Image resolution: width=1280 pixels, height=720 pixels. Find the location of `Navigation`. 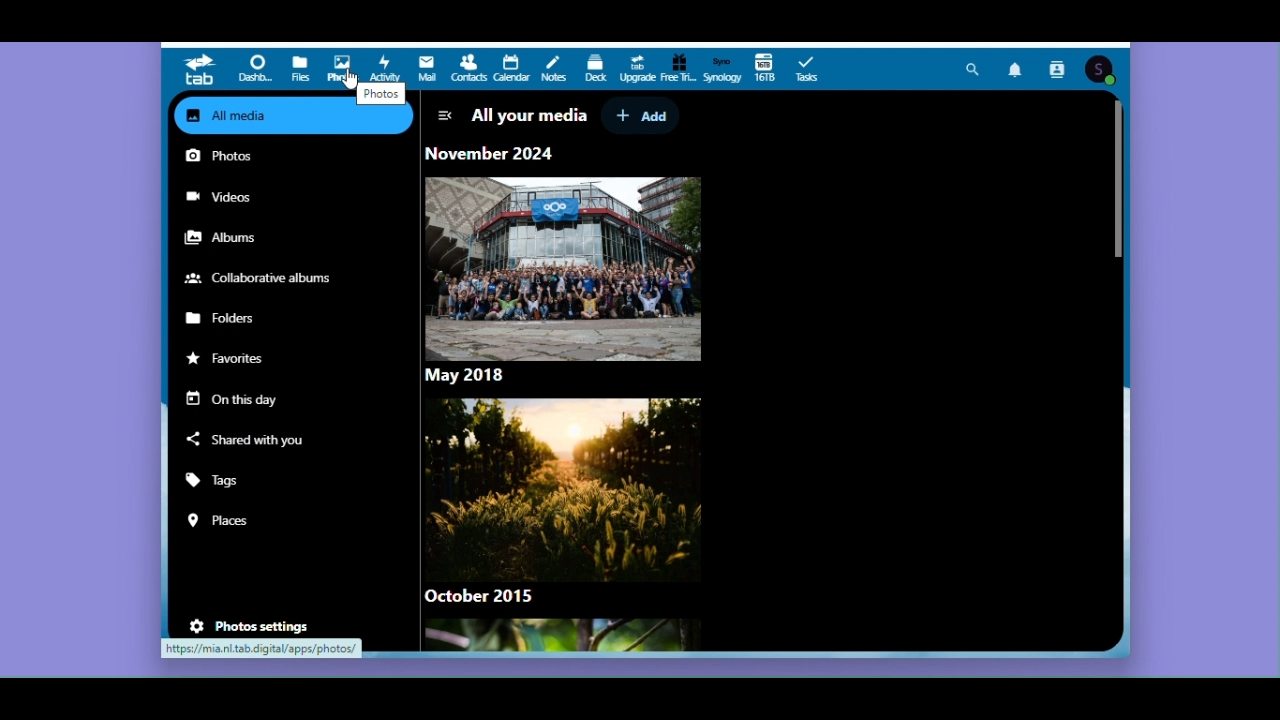

Navigation is located at coordinates (444, 113).